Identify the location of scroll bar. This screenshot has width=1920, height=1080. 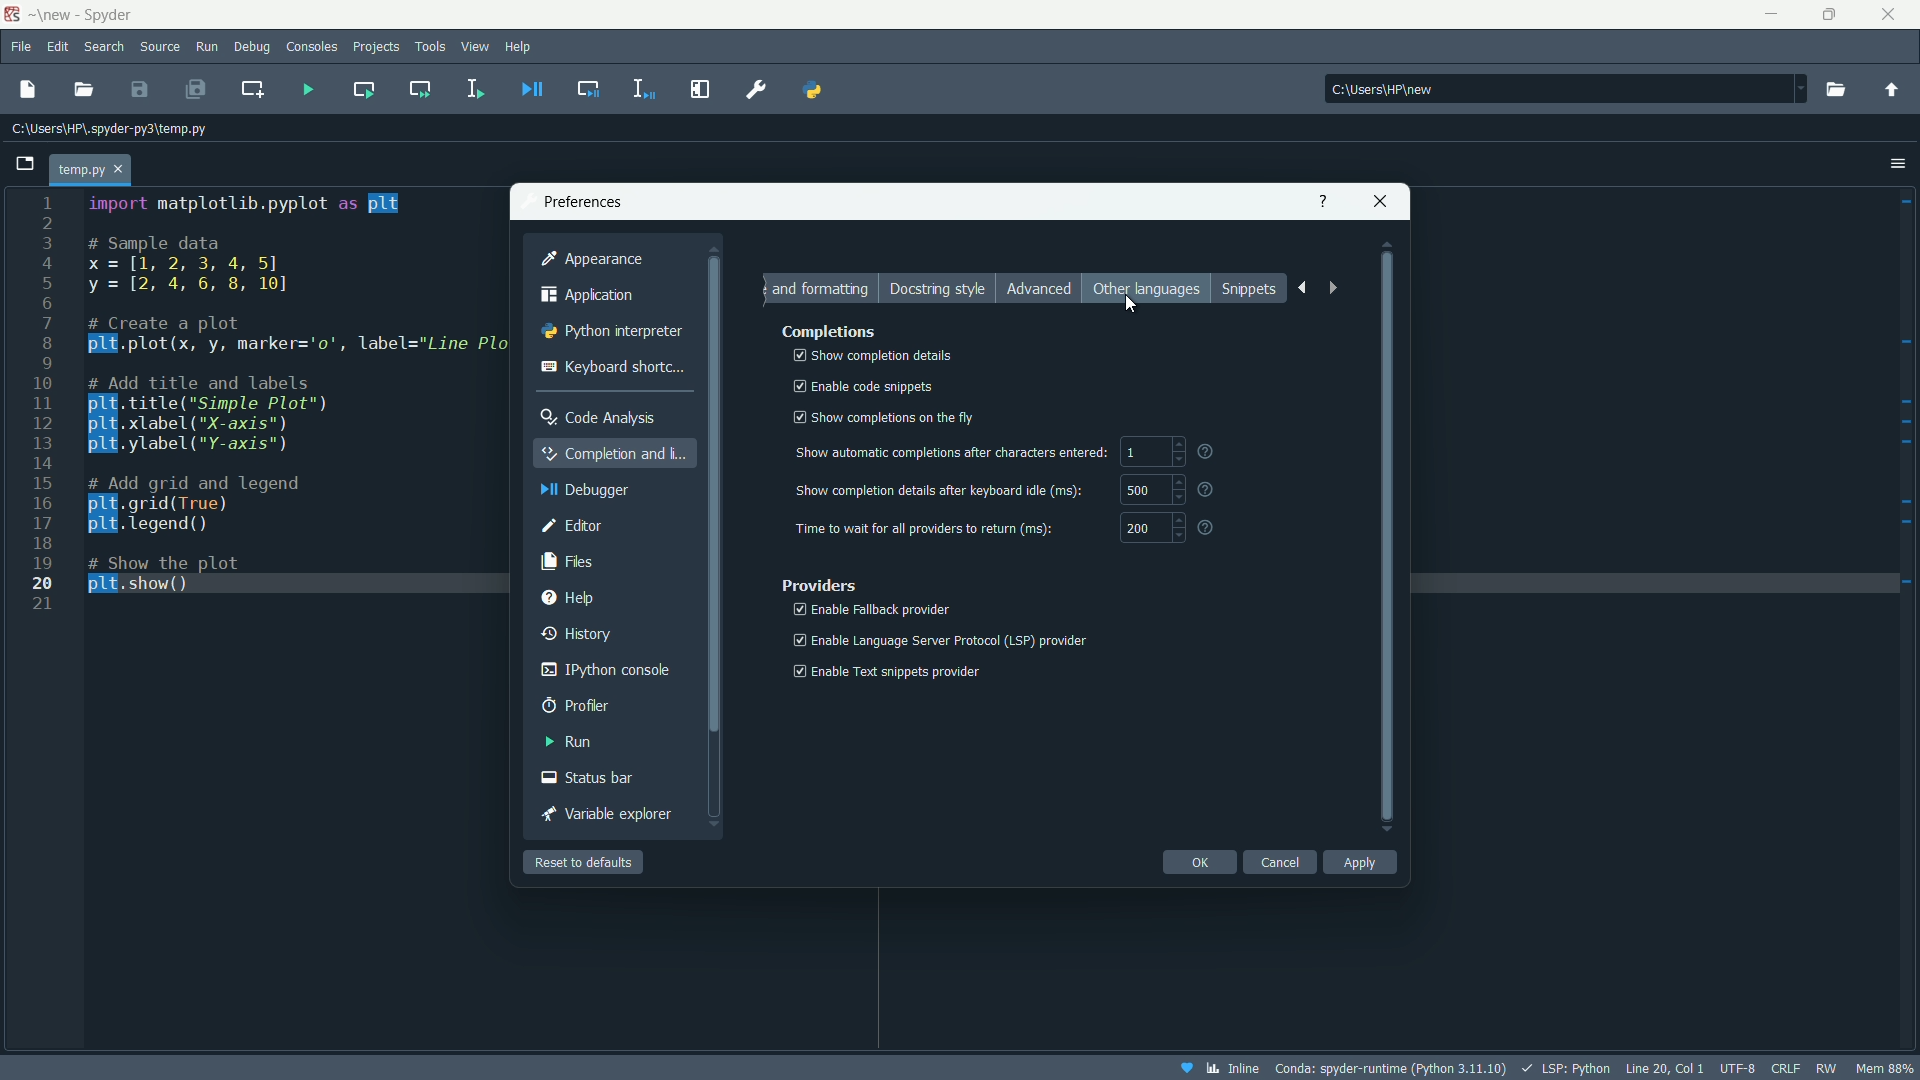
(713, 551).